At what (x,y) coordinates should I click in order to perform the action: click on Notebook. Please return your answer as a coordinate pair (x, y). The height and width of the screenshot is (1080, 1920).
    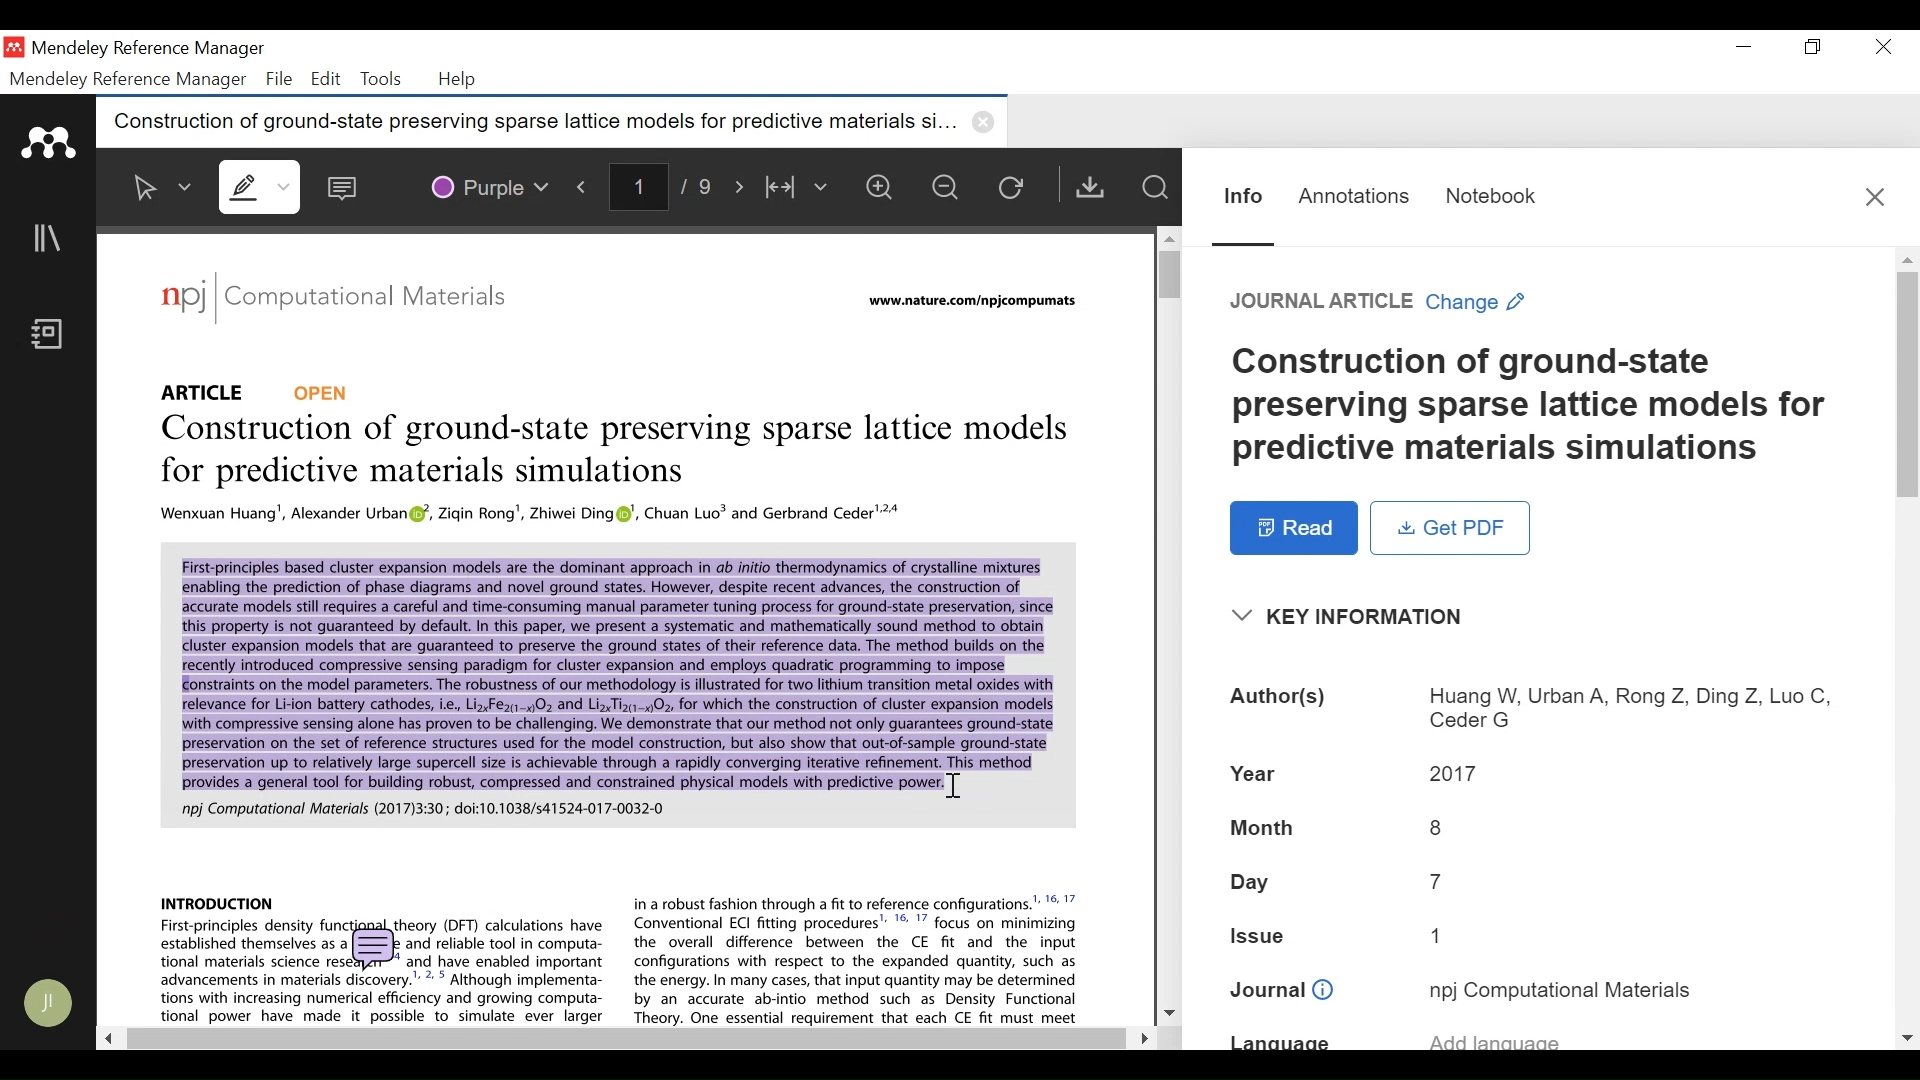
    Looking at the image, I should click on (1492, 196).